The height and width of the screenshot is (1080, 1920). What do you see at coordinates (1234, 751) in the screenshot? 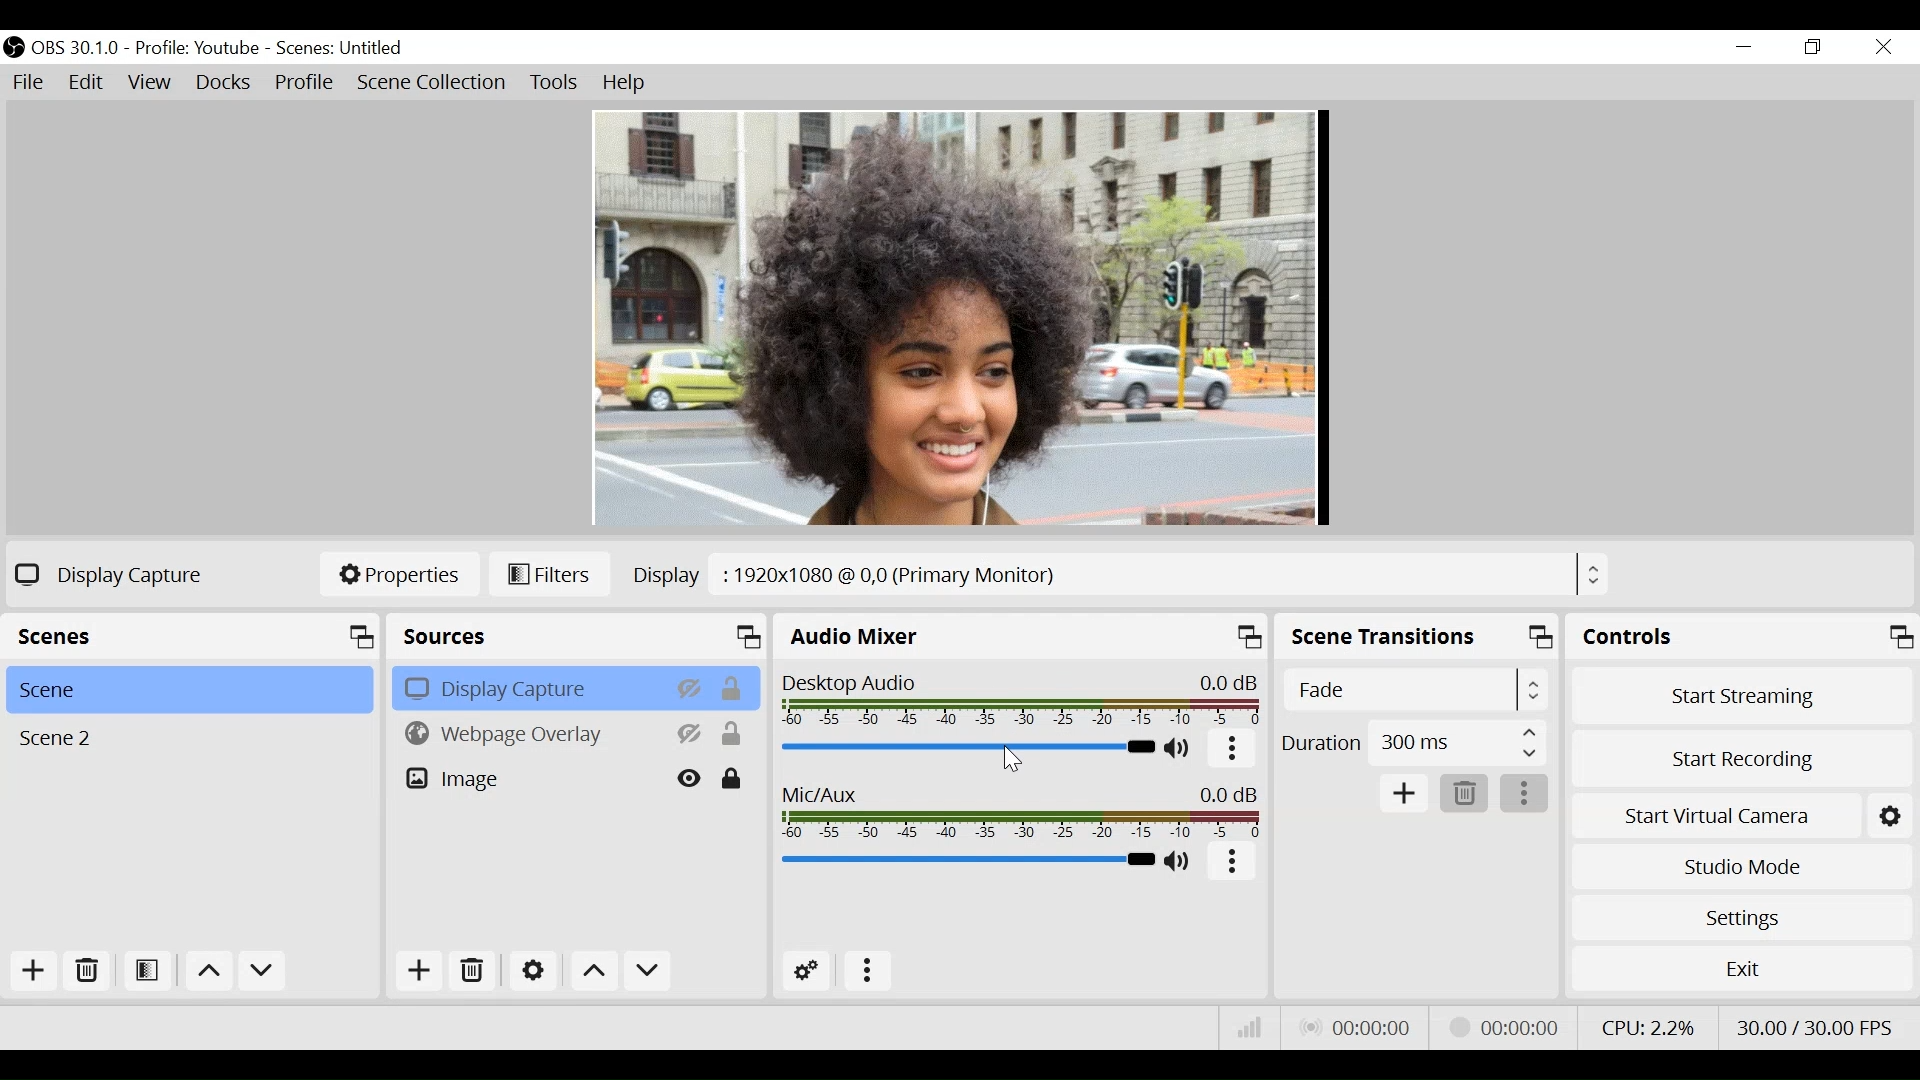
I see `more option` at bounding box center [1234, 751].